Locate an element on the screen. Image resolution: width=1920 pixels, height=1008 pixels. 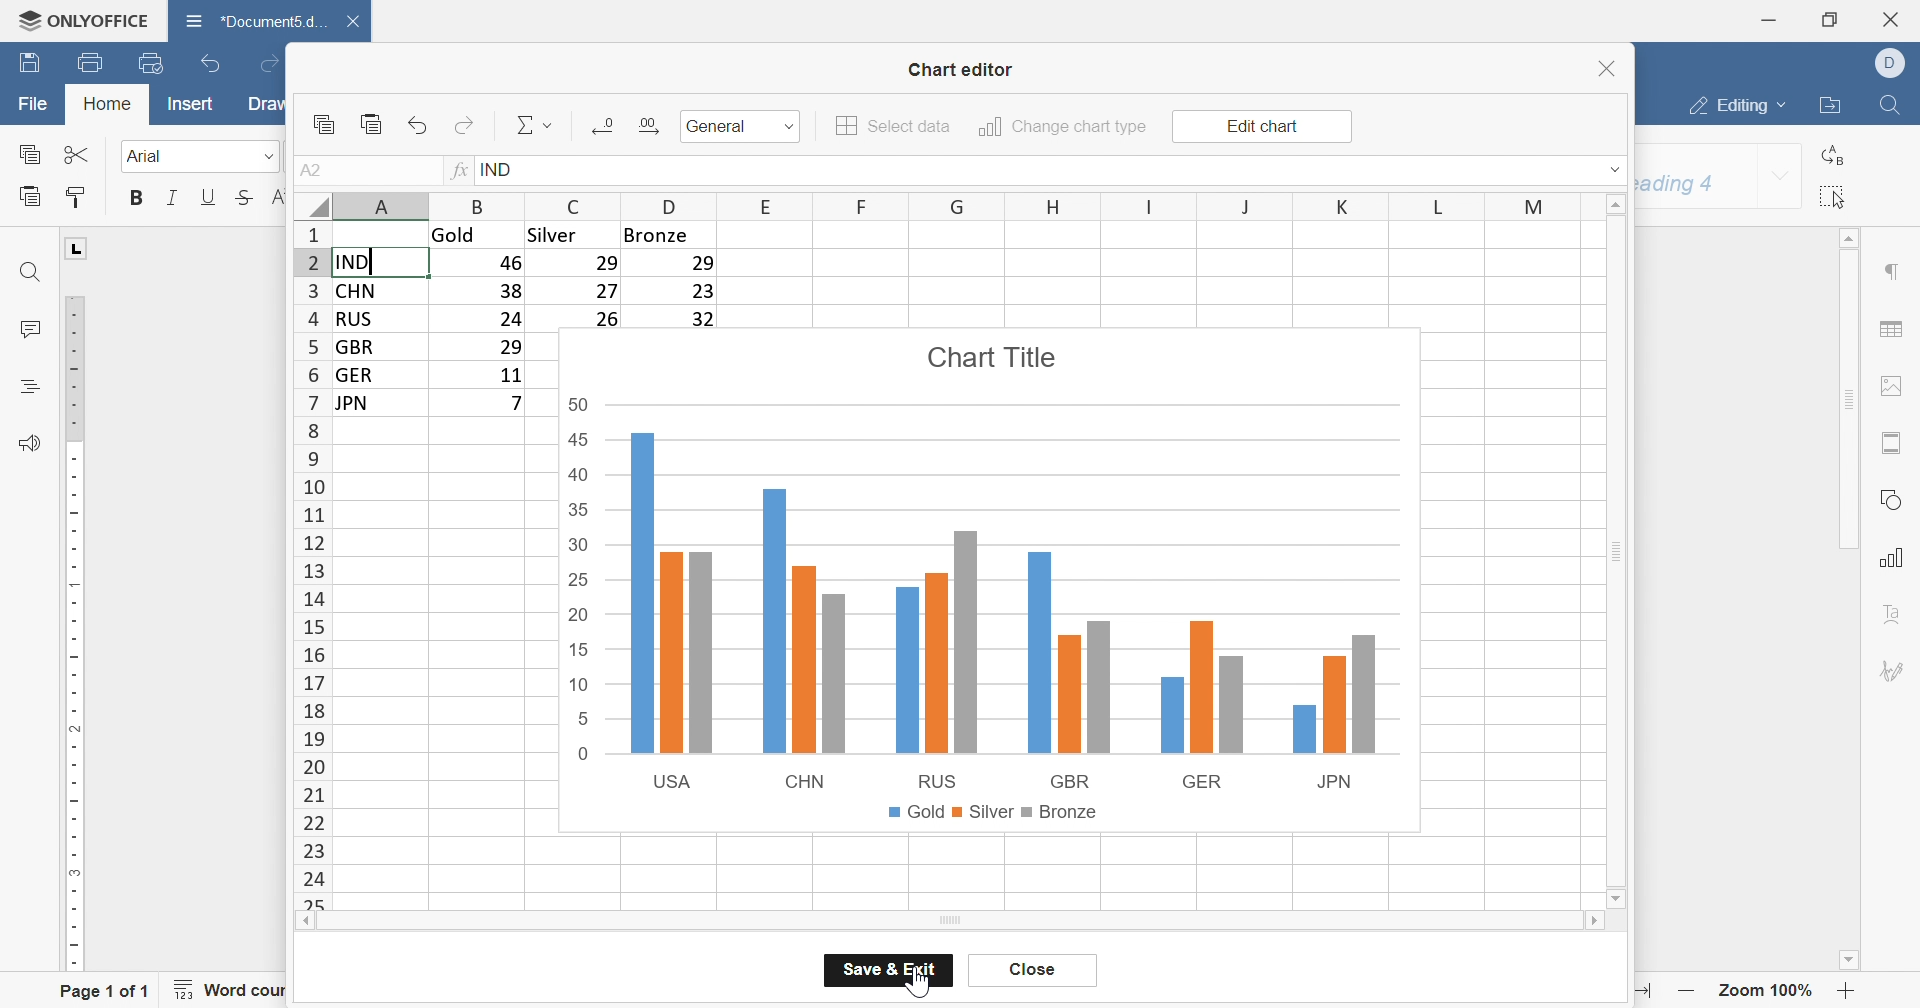
scroll bar is located at coordinates (1847, 390).